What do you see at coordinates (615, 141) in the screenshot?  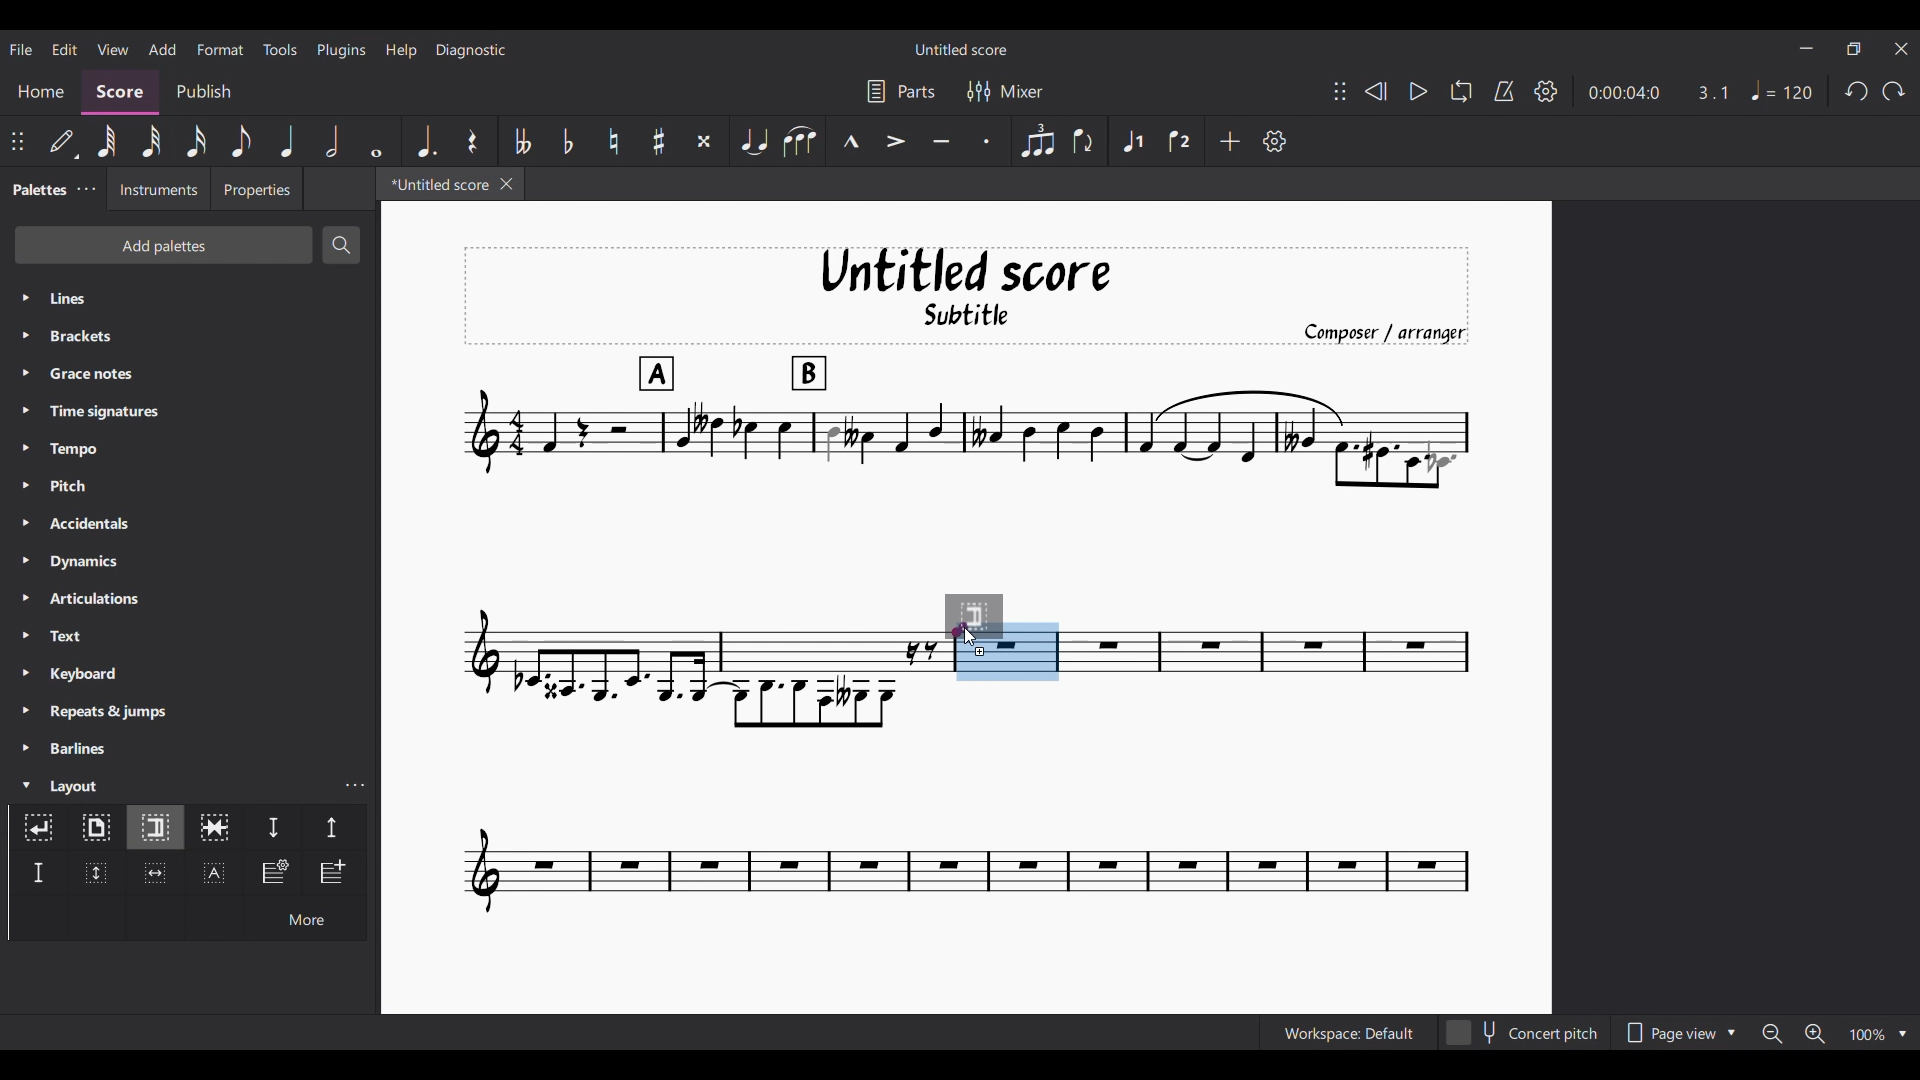 I see `Toggle natural` at bounding box center [615, 141].